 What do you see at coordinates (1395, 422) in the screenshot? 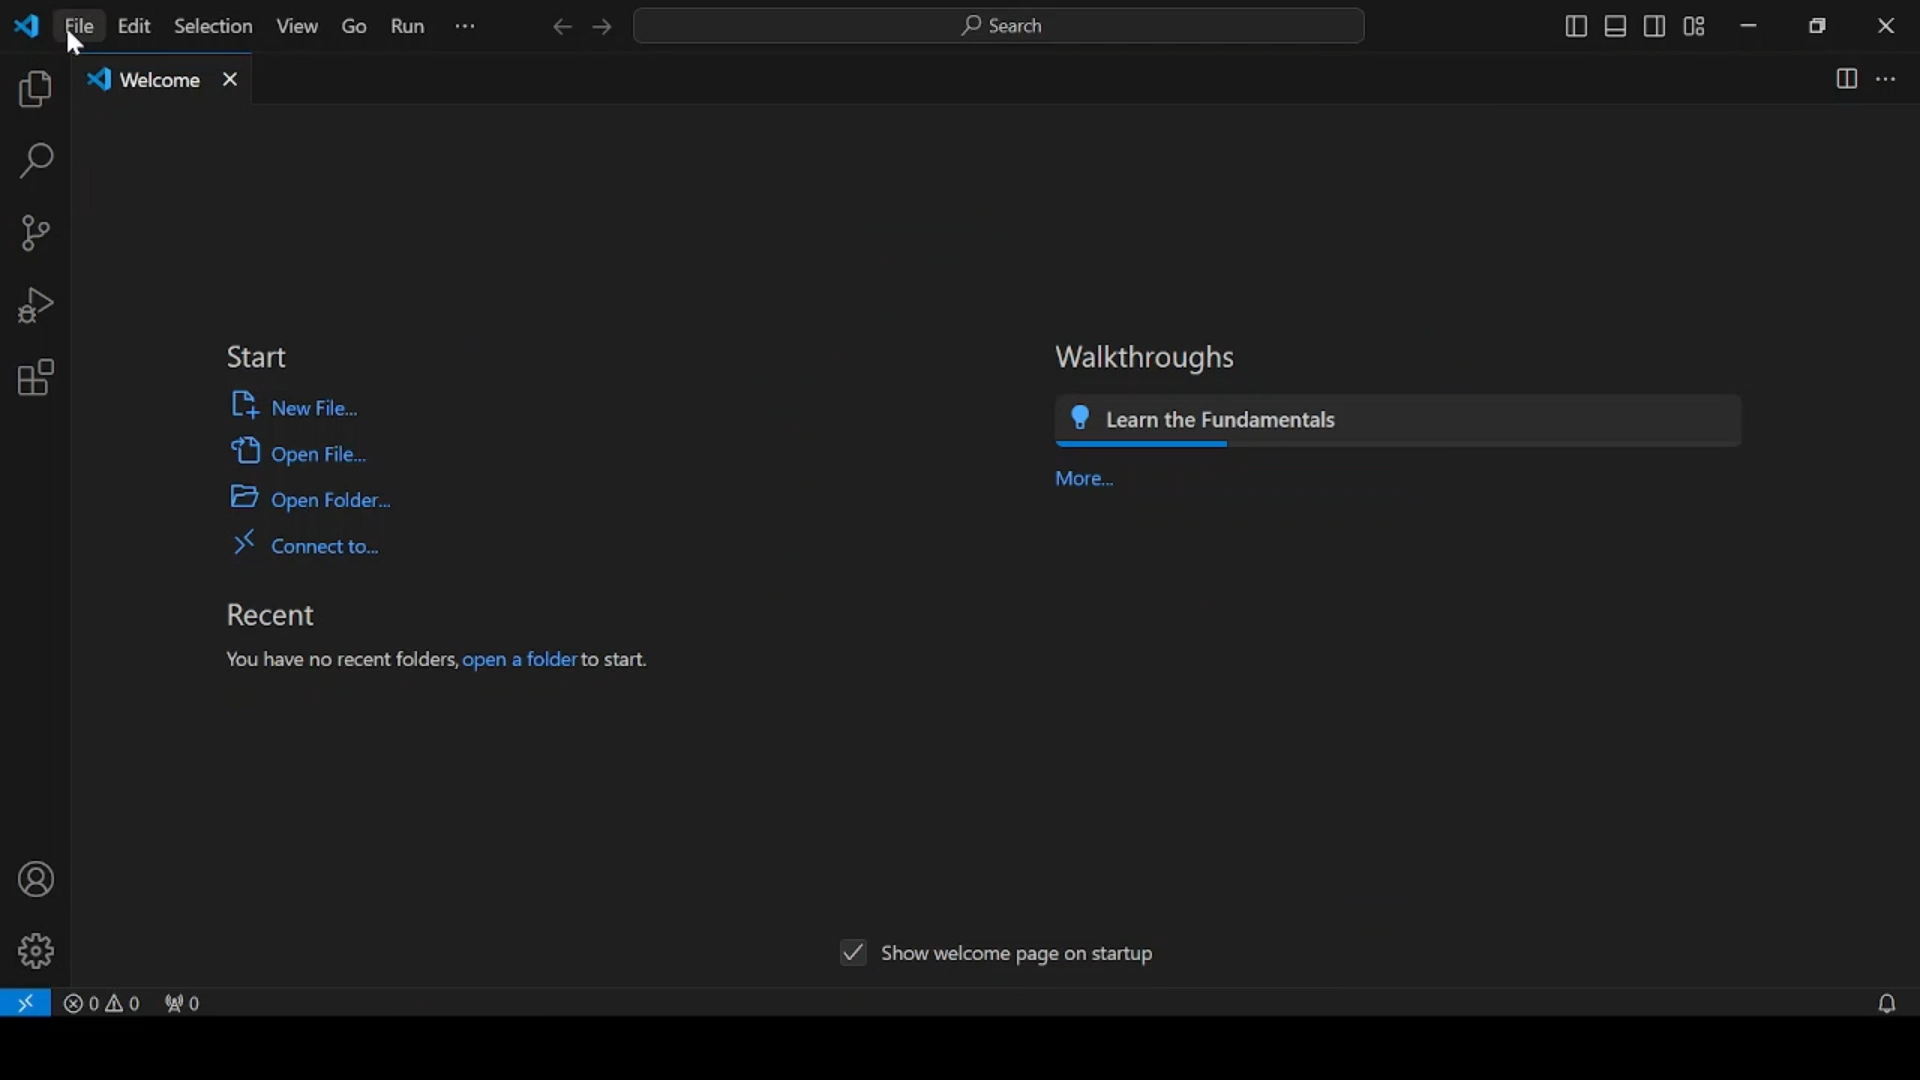
I see `learn the fundamentals` at bounding box center [1395, 422].